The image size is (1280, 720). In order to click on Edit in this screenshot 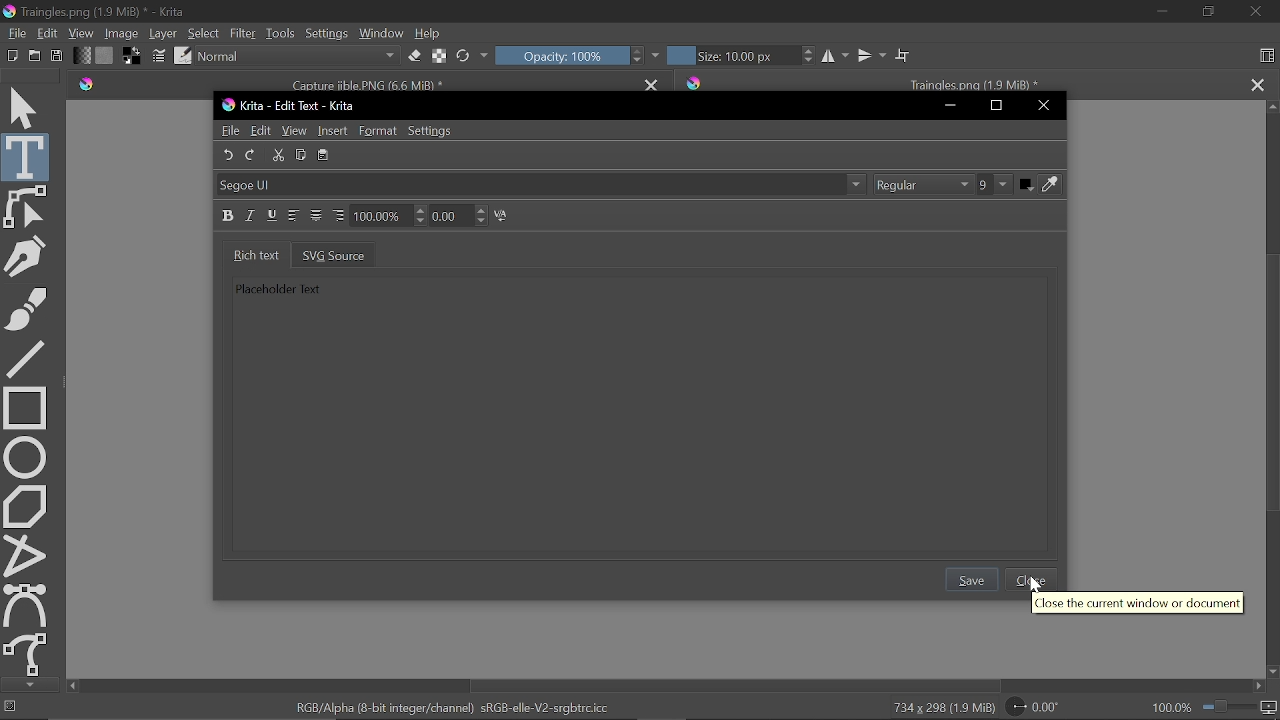, I will do `click(262, 131)`.